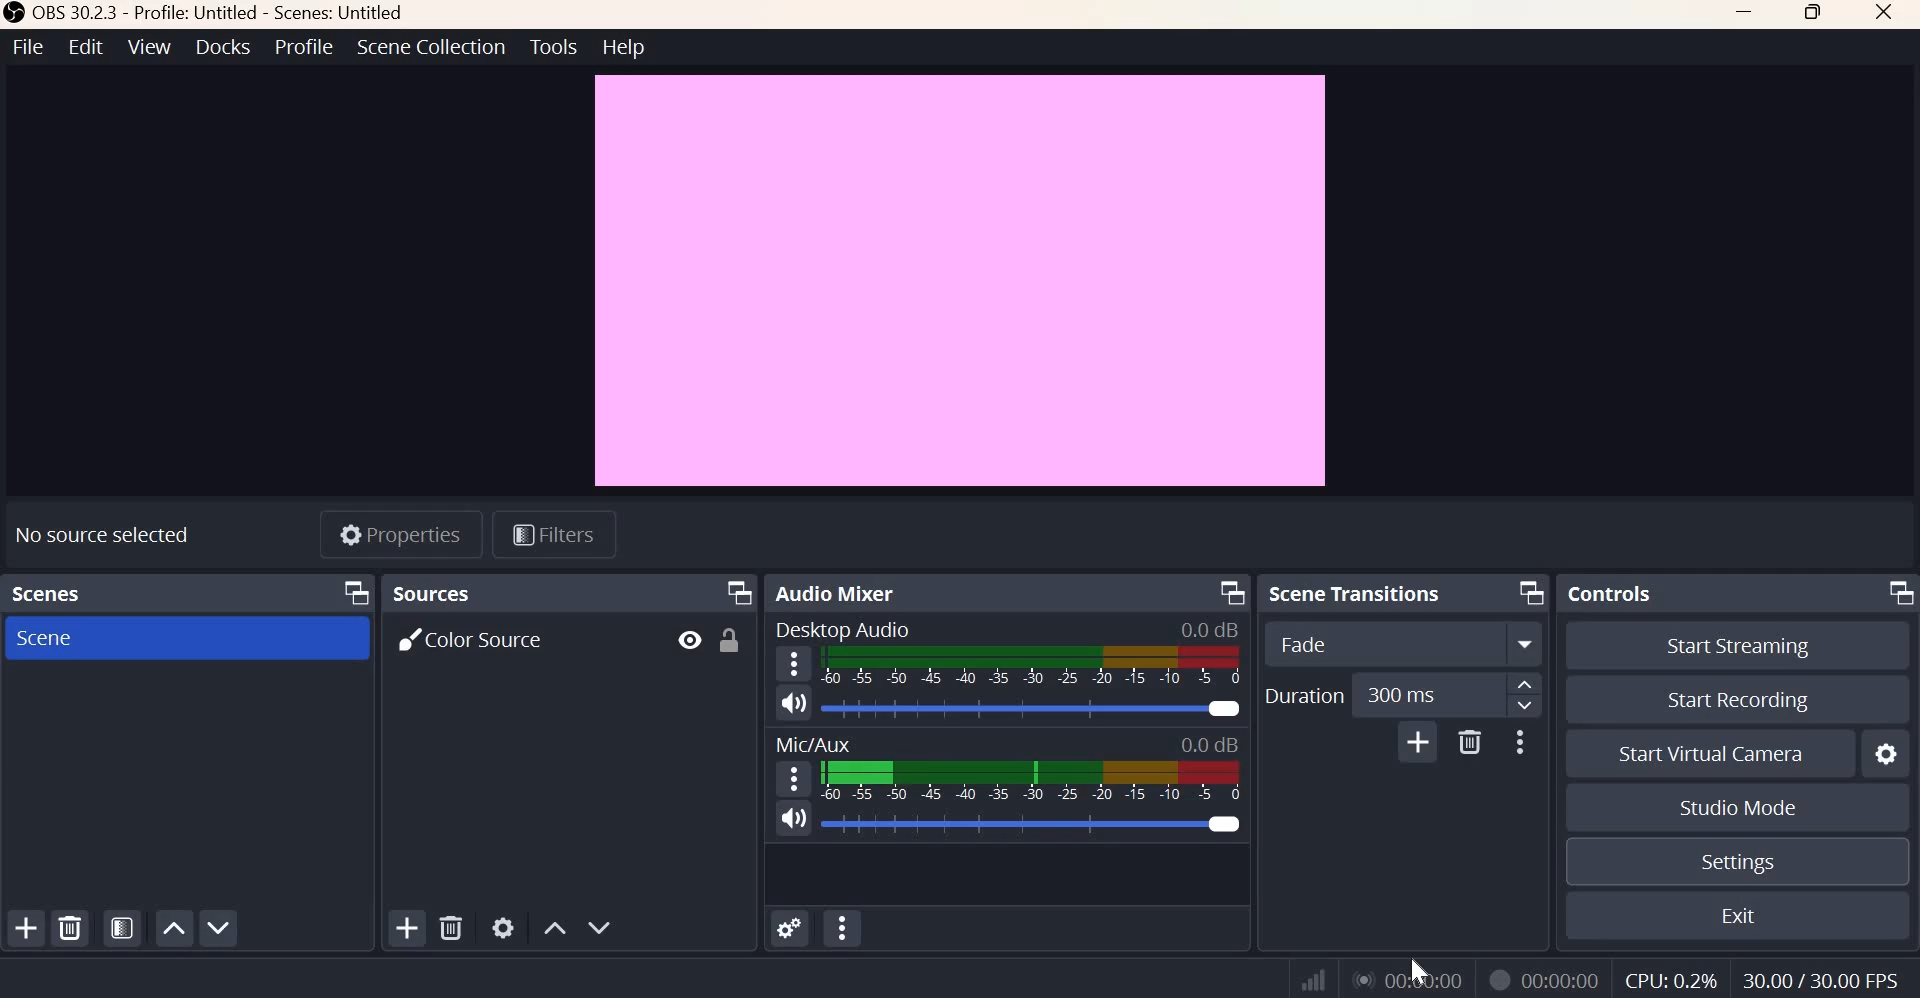  Describe the element at coordinates (792, 662) in the screenshot. I see `hamburger menu` at that location.